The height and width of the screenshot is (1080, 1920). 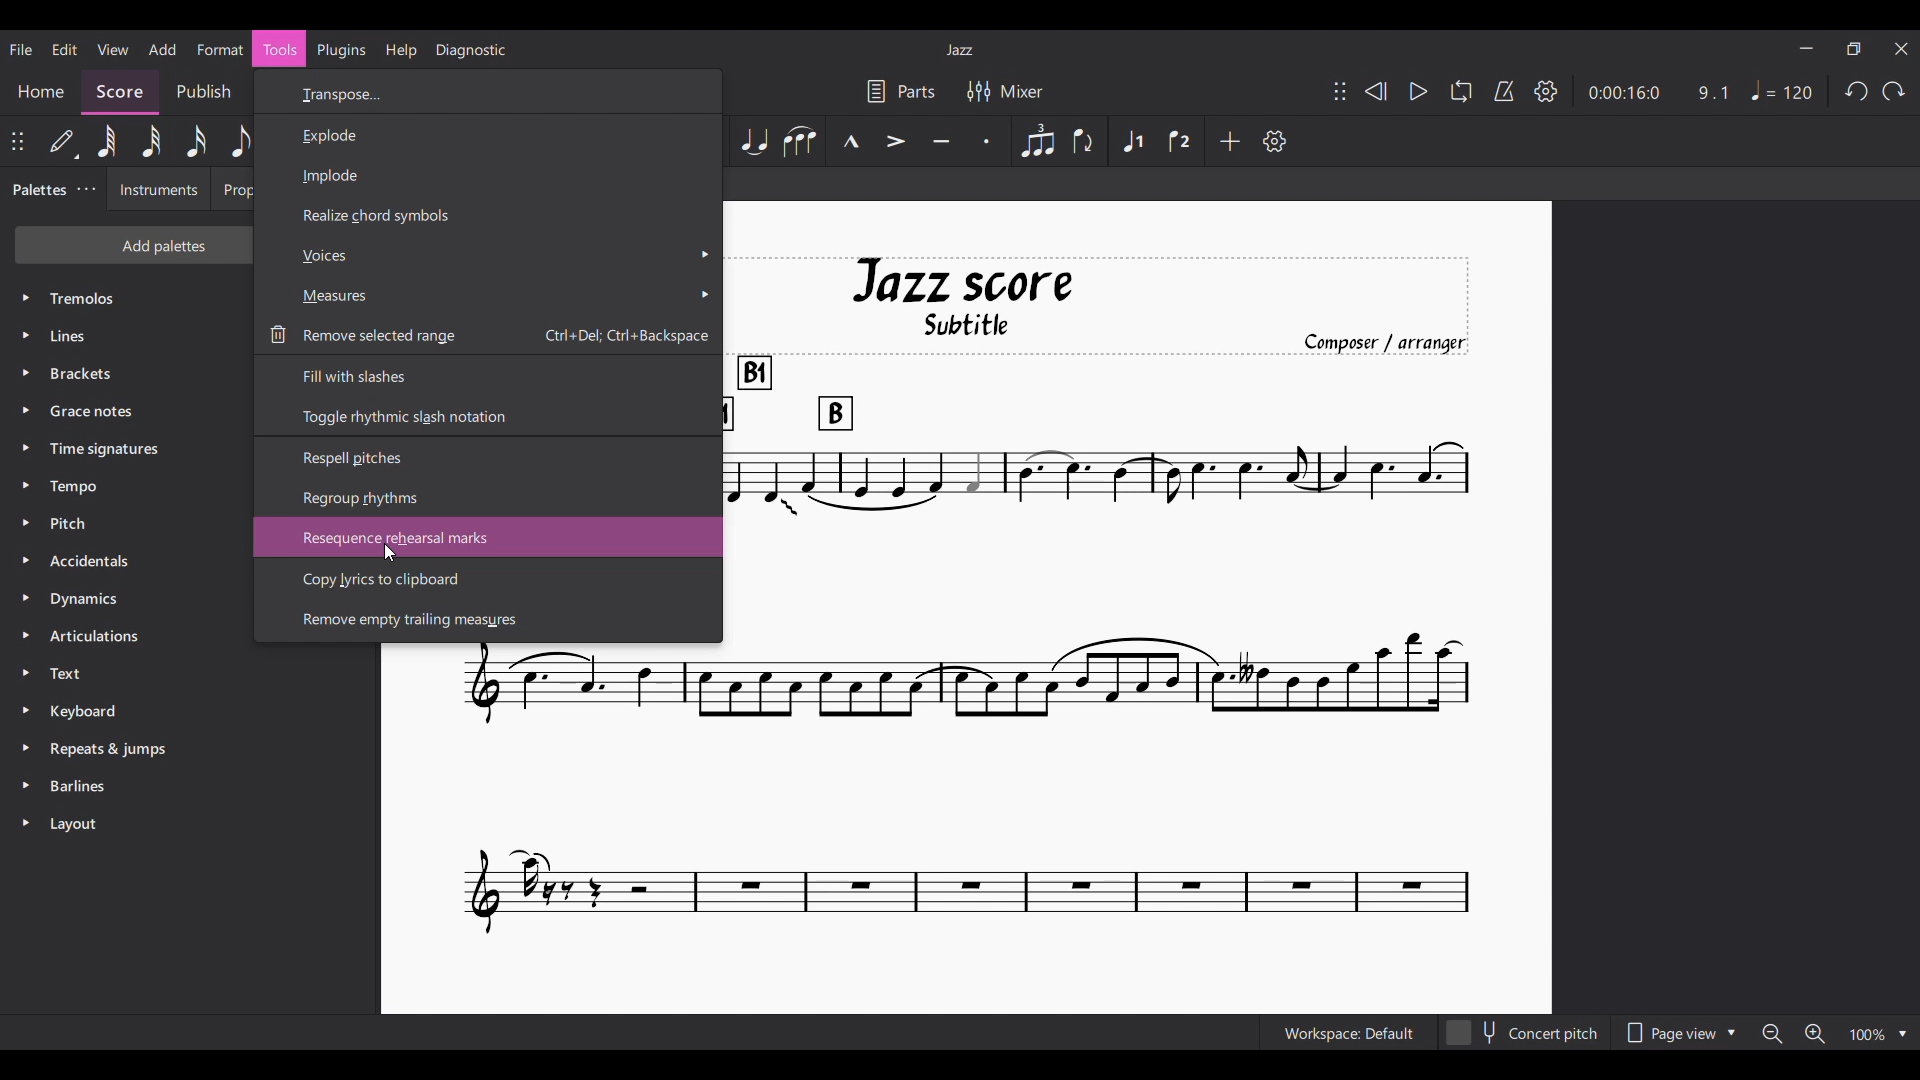 I want to click on Staccato, so click(x=986, y=141).